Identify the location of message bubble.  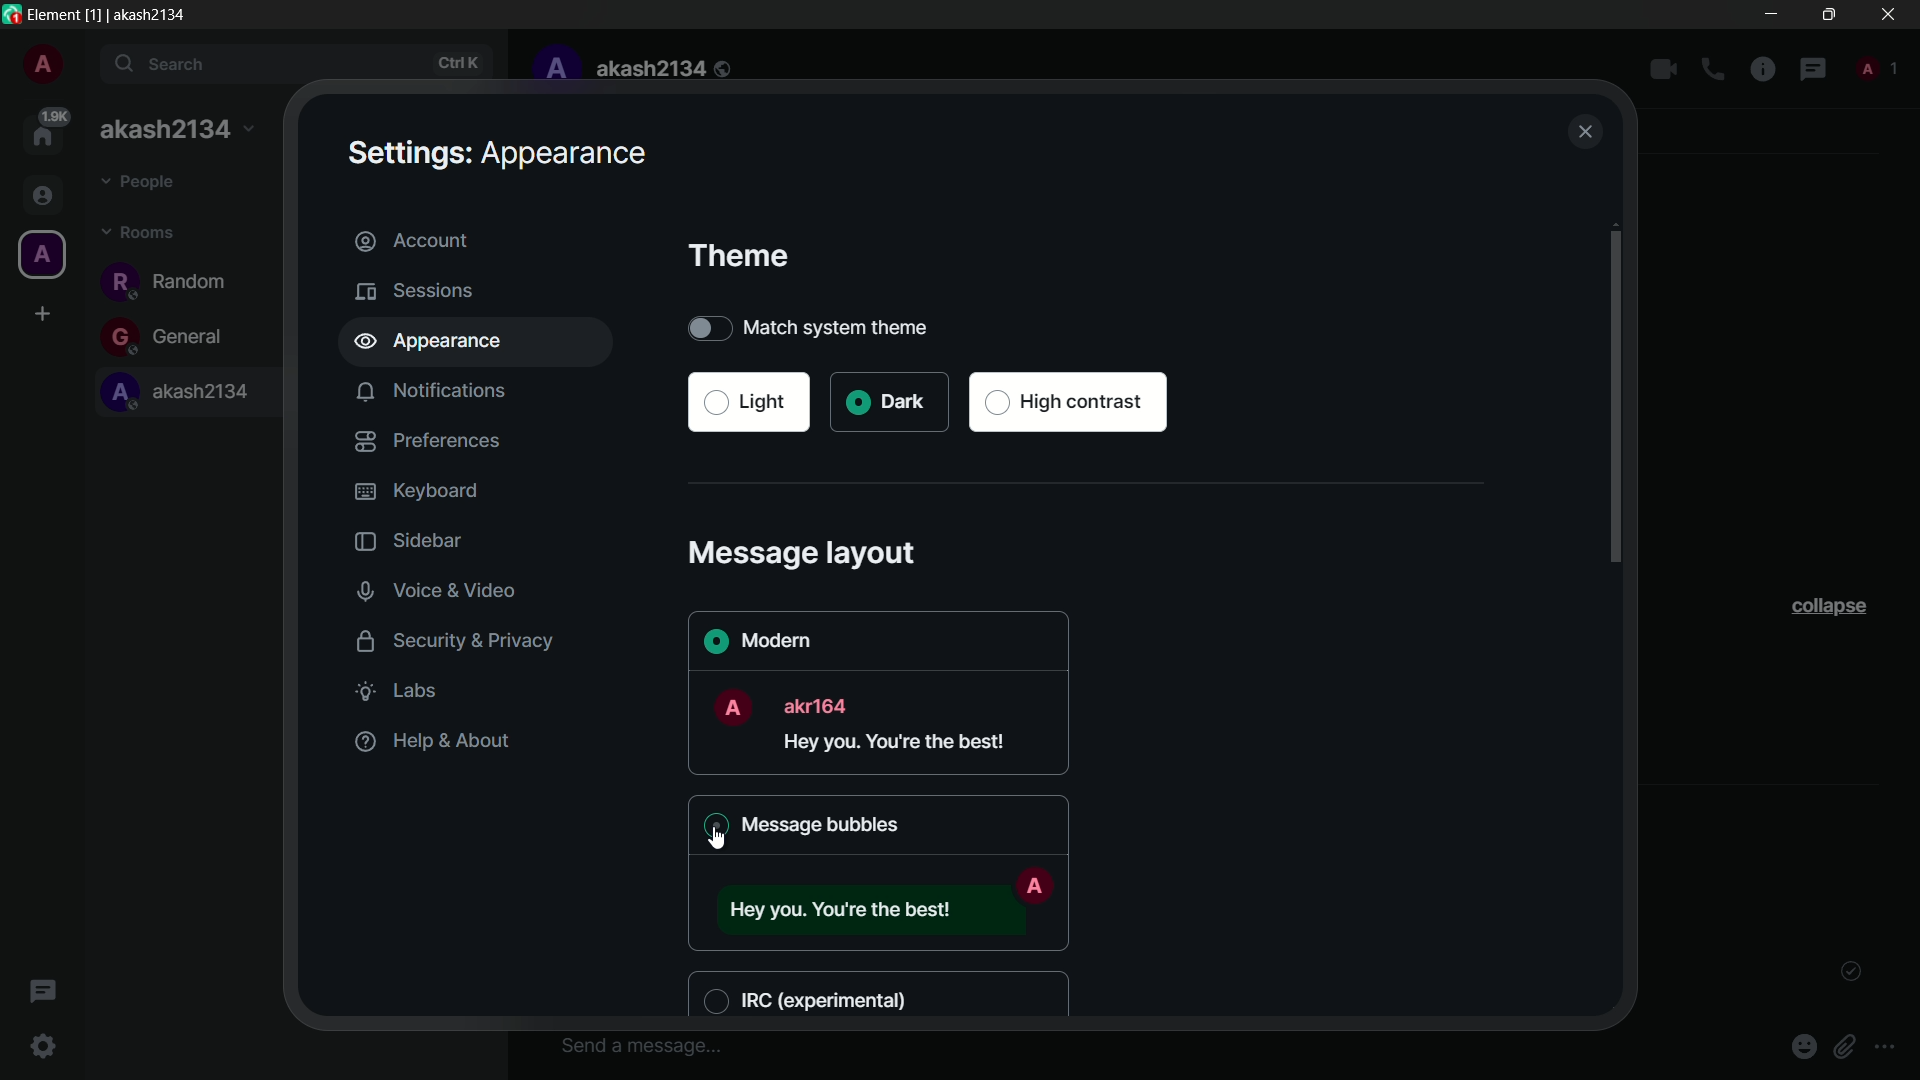
(795, 824).